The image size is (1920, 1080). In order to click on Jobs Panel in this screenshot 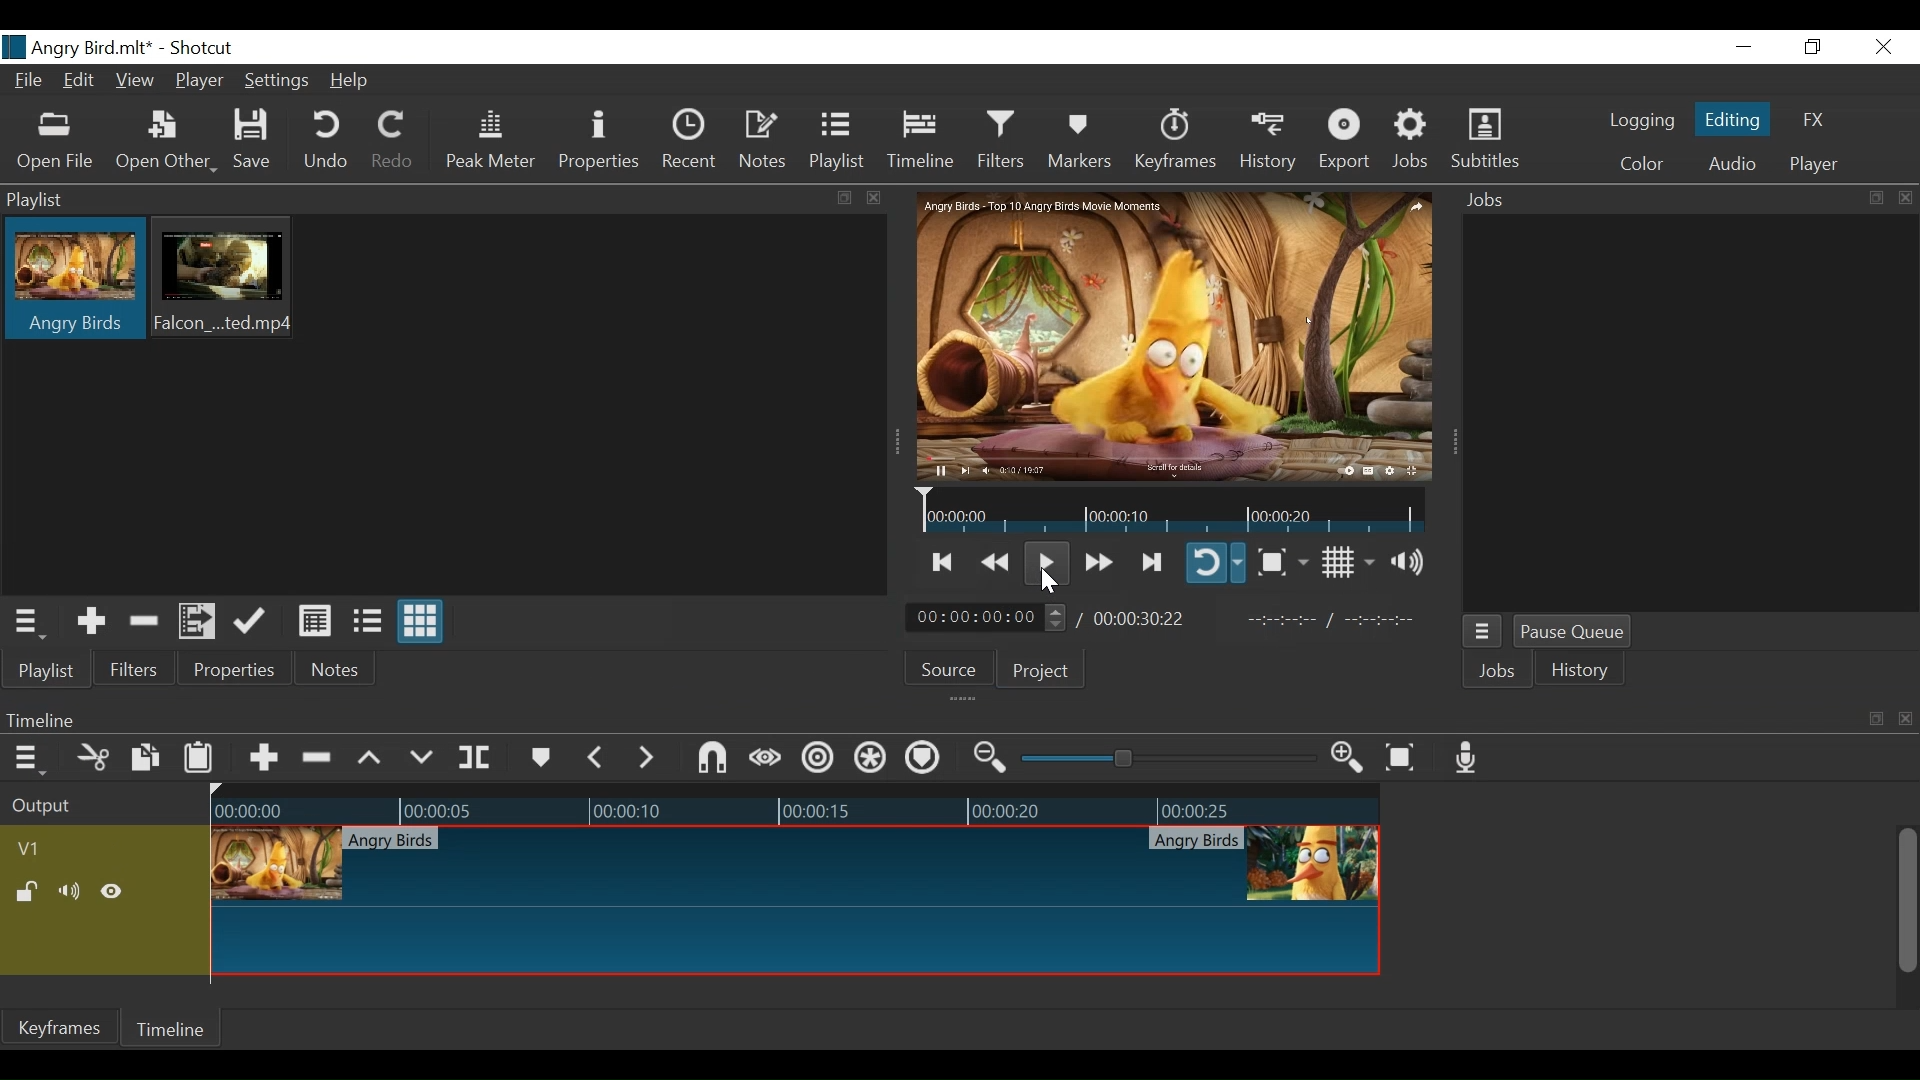, I will do `click(1684, 198)`.